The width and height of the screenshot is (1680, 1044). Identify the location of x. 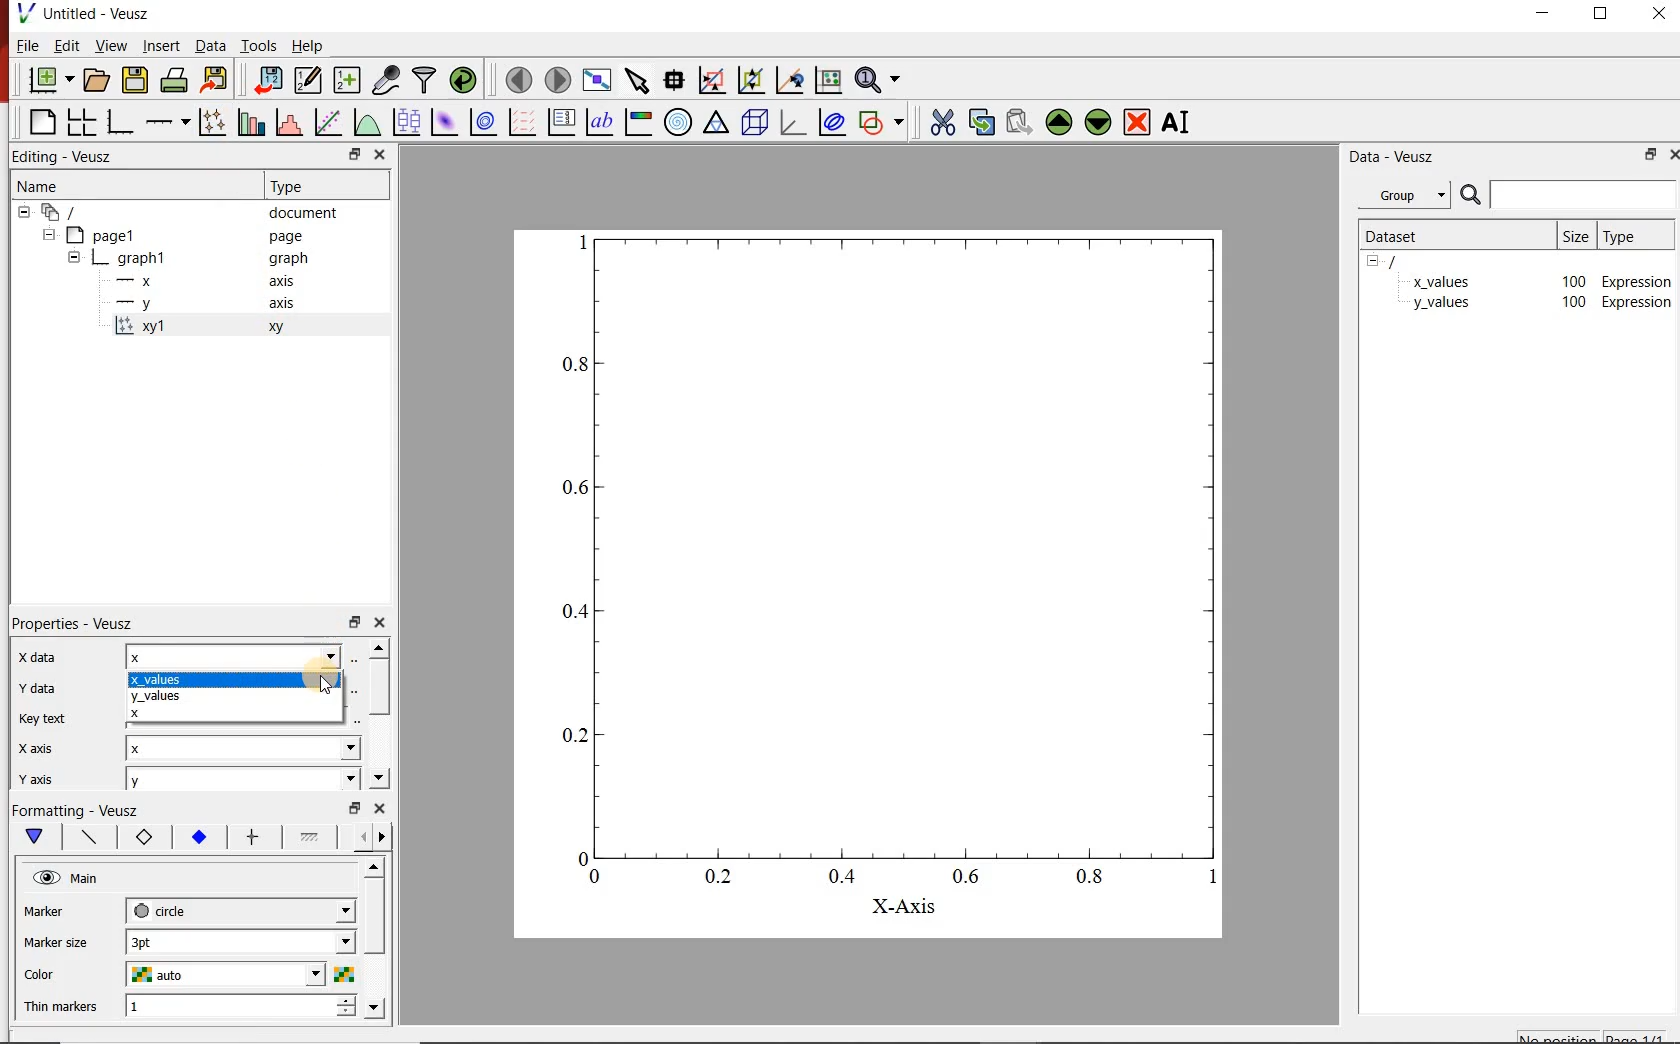
(235, 655).